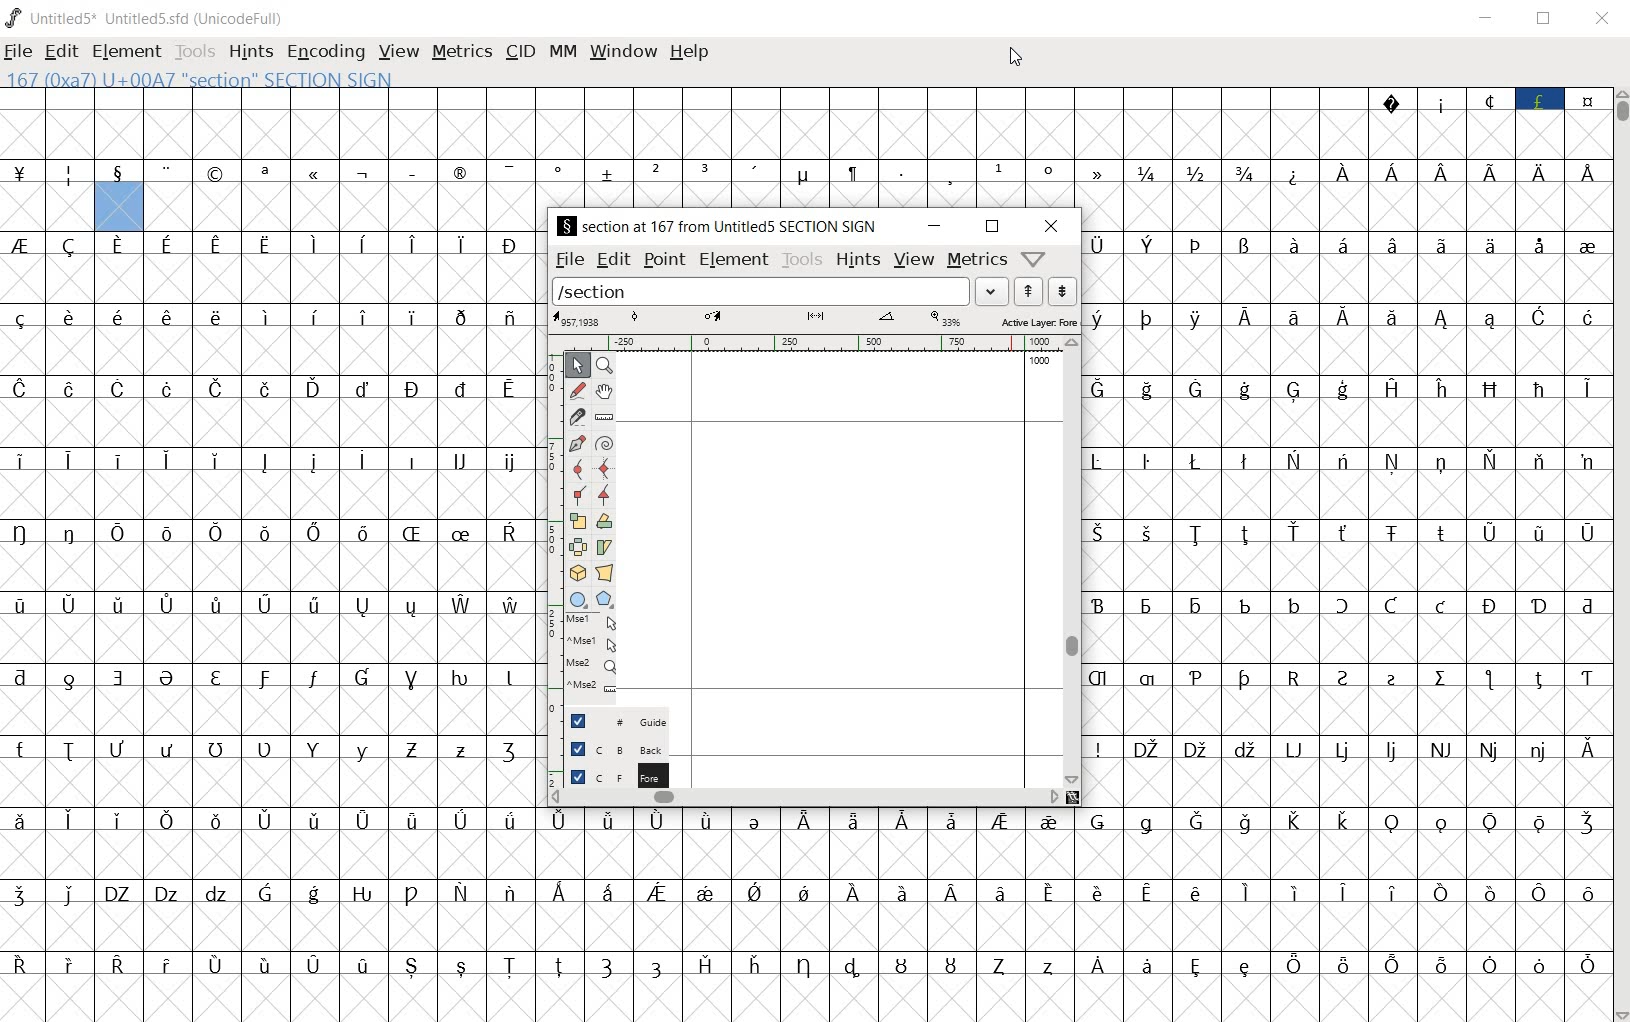  What do you see at coordinates (807, 926) in the screenshot?
I see `empty cells` at bounding box center [807, 926].